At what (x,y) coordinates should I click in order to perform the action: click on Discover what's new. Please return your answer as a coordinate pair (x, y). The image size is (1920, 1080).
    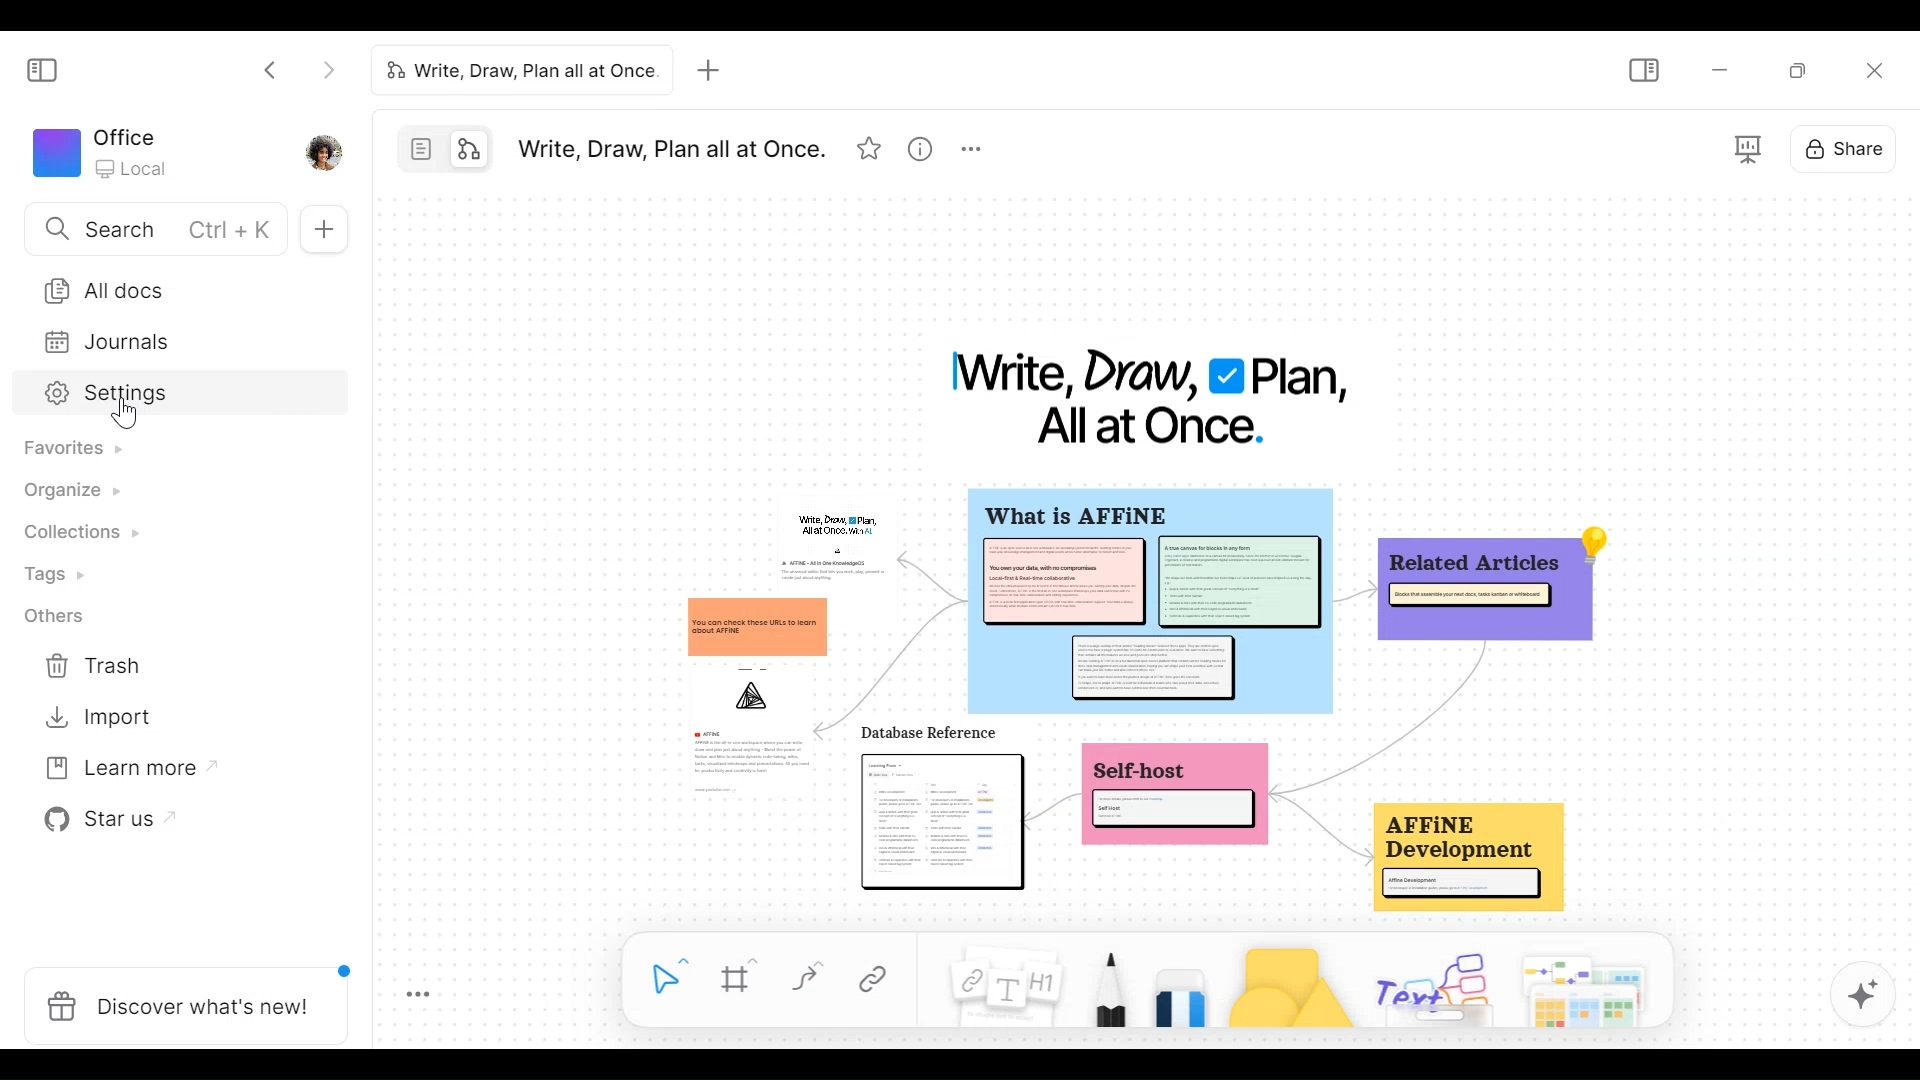
    Looking at the image, I should click on (177, 1005).